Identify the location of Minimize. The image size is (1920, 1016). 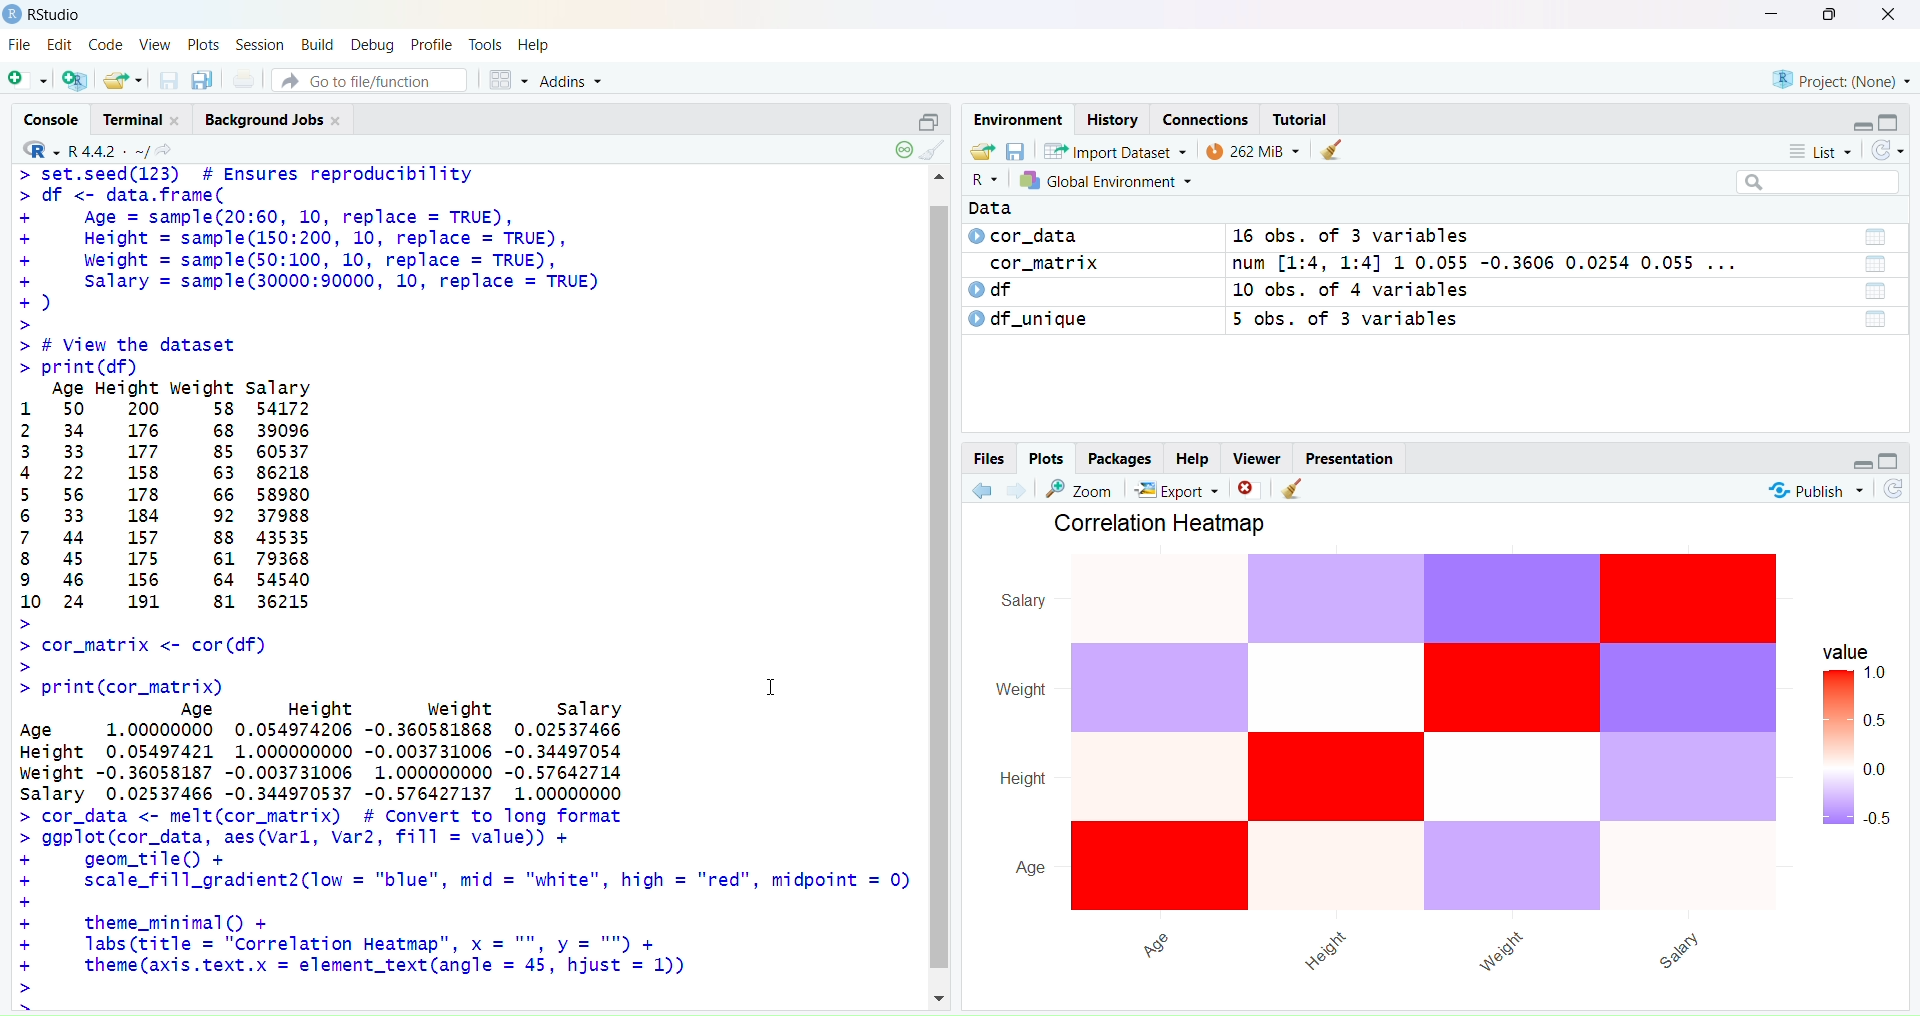
(1862, 122).